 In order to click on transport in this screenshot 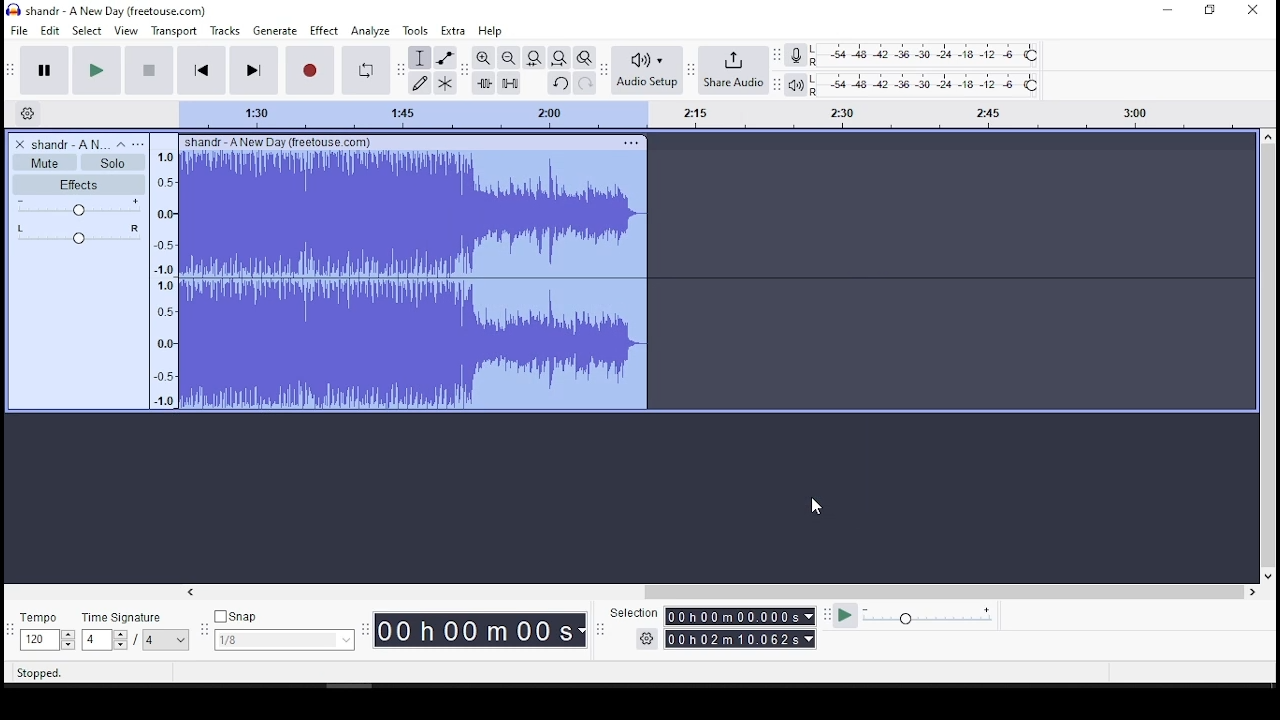, I will do `click(174, 30)`.